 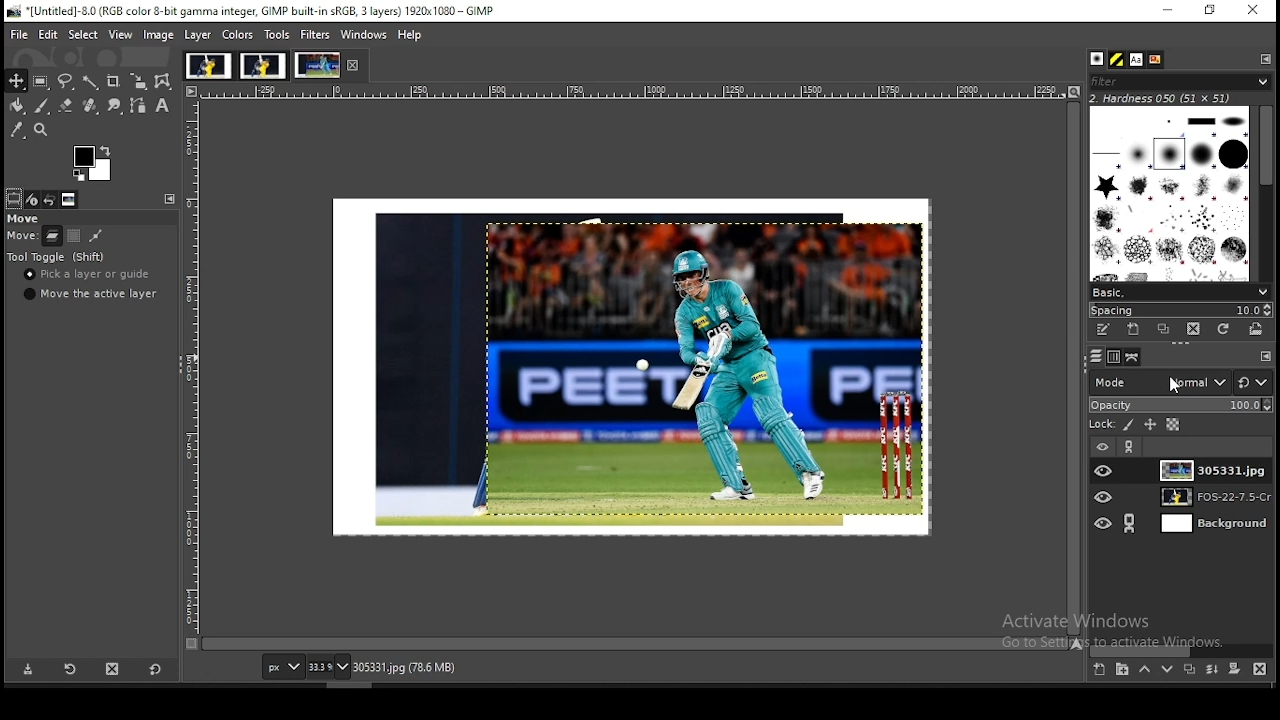 I want to click on painbucket tool, so click(x=19, y=105).